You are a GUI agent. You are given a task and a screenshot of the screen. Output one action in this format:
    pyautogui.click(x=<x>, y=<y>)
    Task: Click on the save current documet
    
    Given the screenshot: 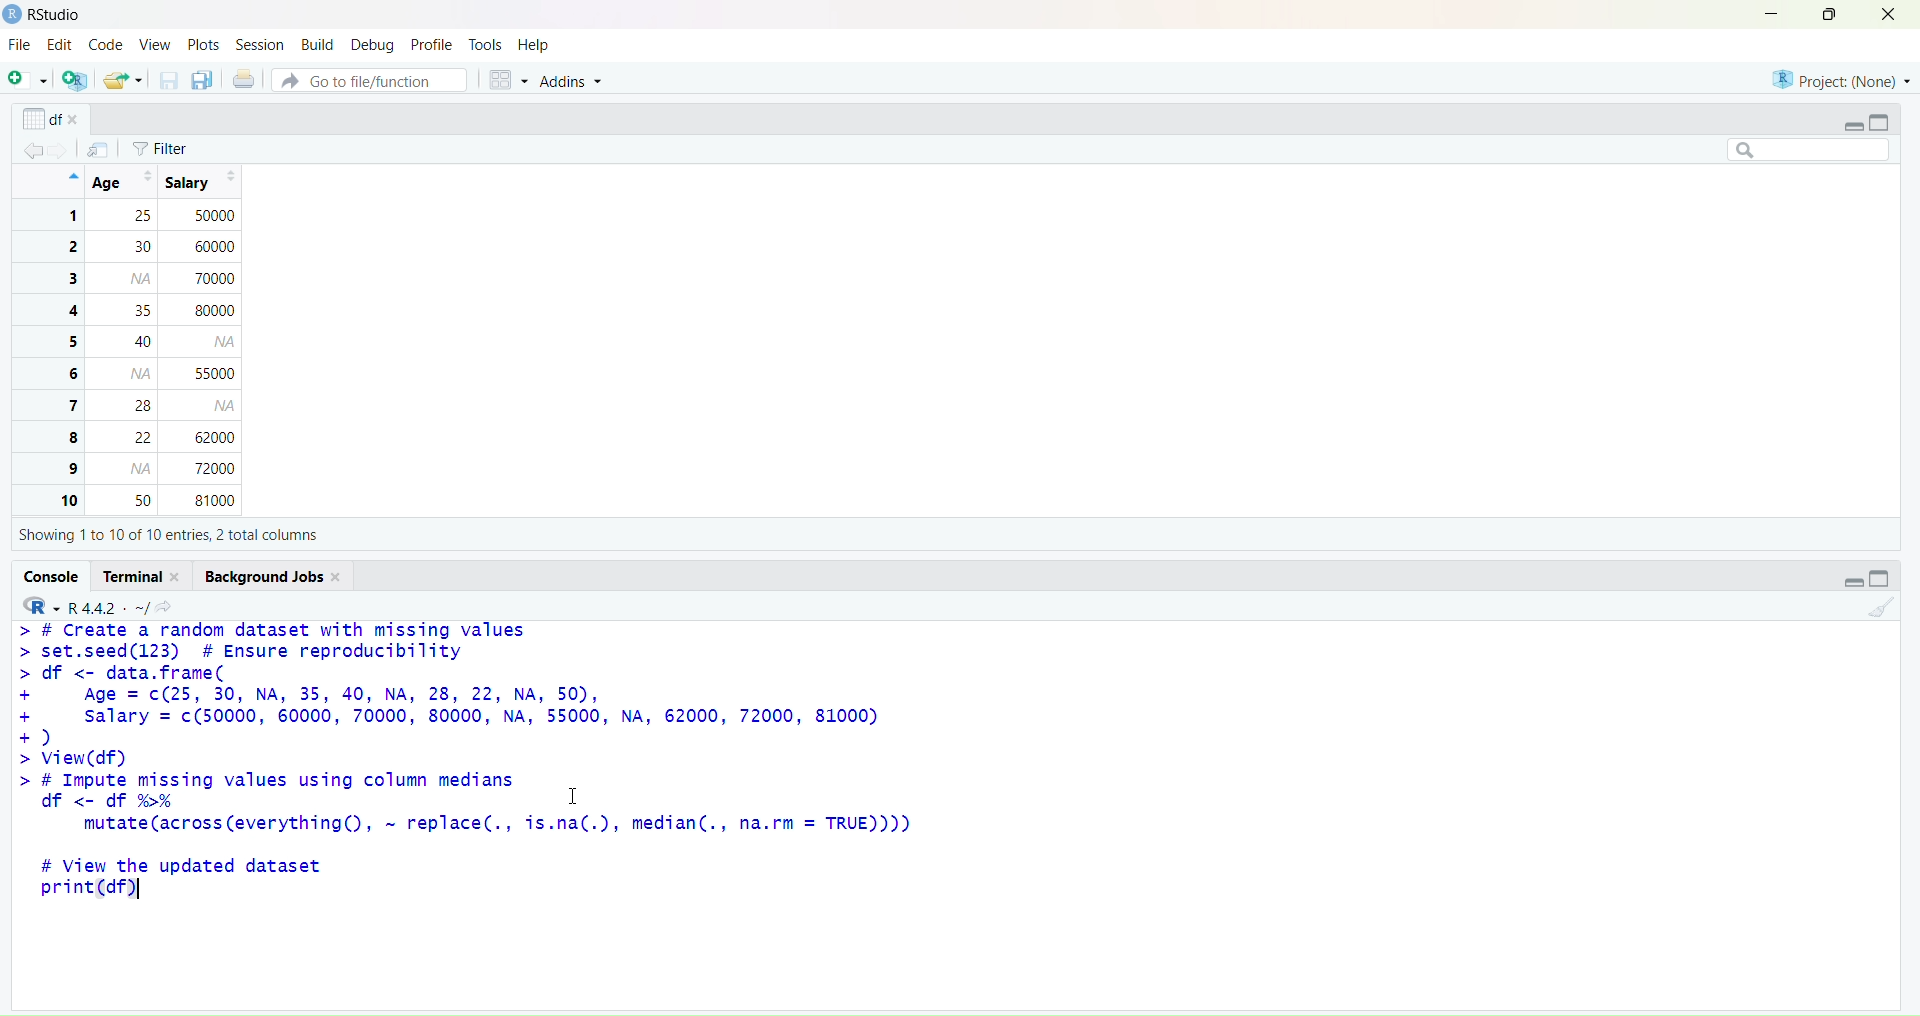 What is the action you would take?
    pyautogui.click(x=167, y=81)
    